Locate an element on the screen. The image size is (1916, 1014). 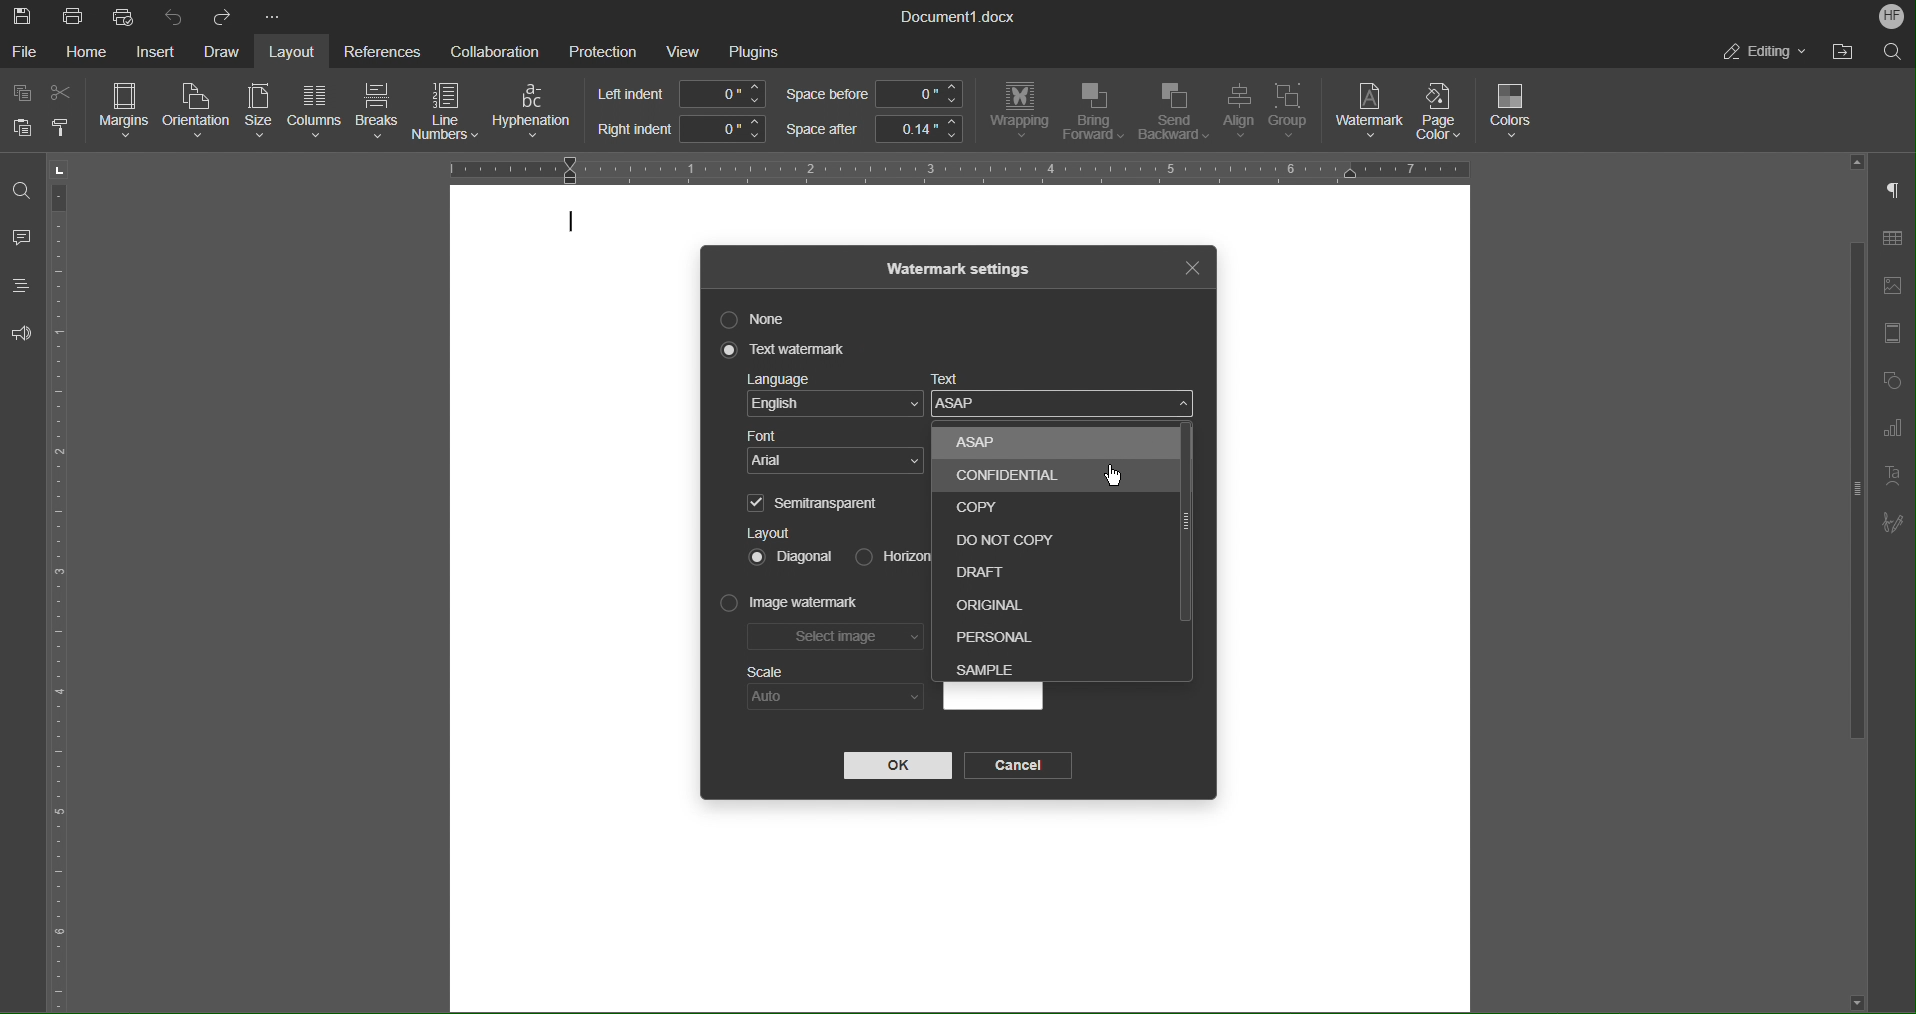
Find is located at coordinates (20, 190).